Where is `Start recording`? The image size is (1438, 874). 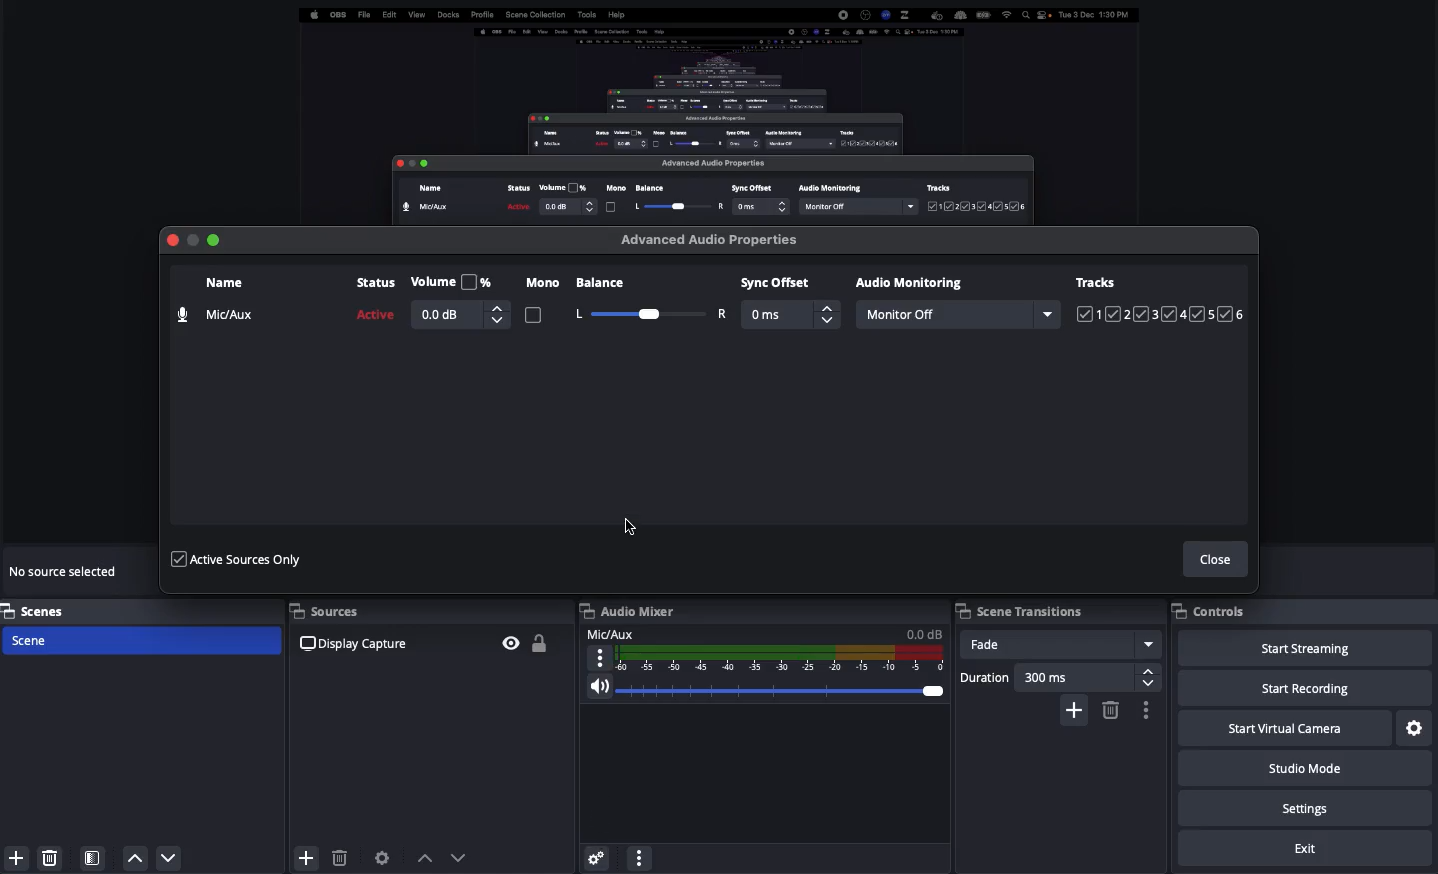
Start recording is located at coordinates (1305, 687).